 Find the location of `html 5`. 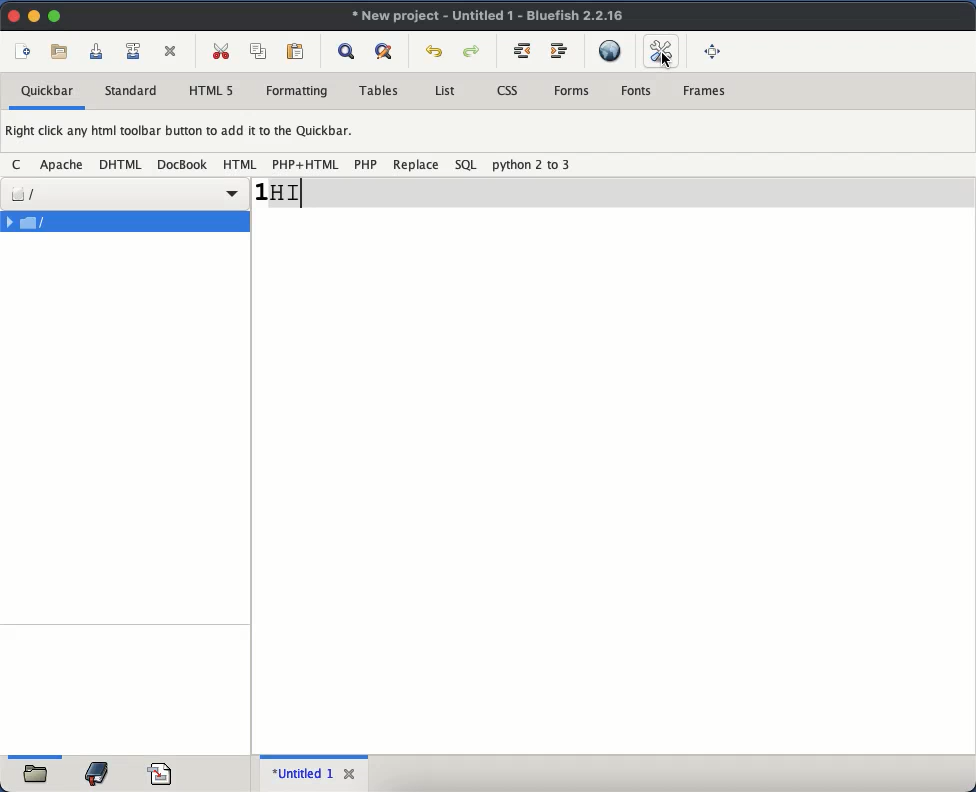

html 5 is located at coordinates (217, 90).